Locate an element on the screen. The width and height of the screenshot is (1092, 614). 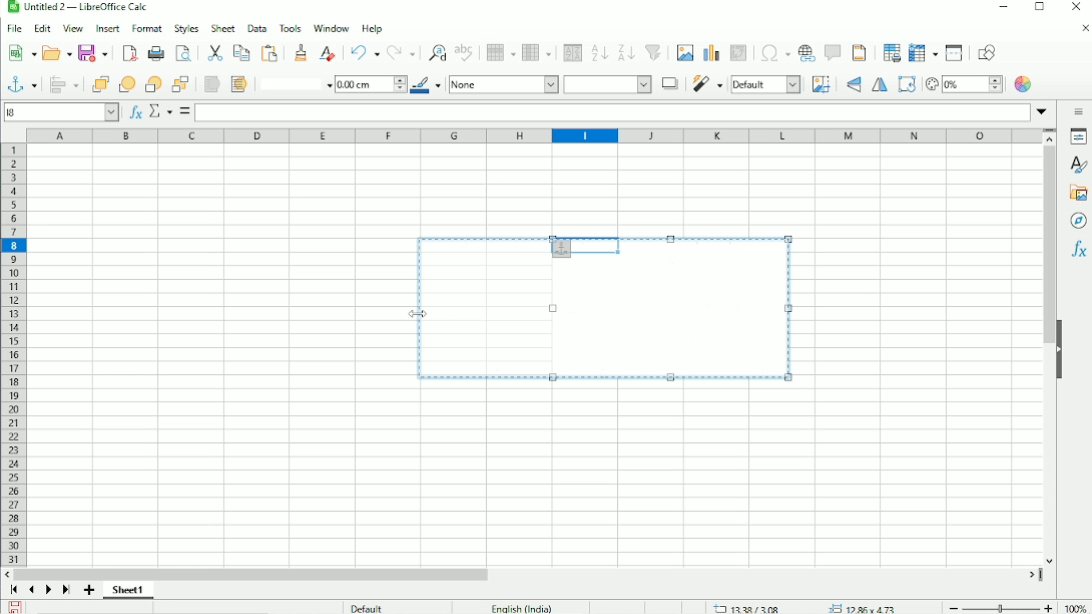
Find and replace is located at coordinates (435, 51).